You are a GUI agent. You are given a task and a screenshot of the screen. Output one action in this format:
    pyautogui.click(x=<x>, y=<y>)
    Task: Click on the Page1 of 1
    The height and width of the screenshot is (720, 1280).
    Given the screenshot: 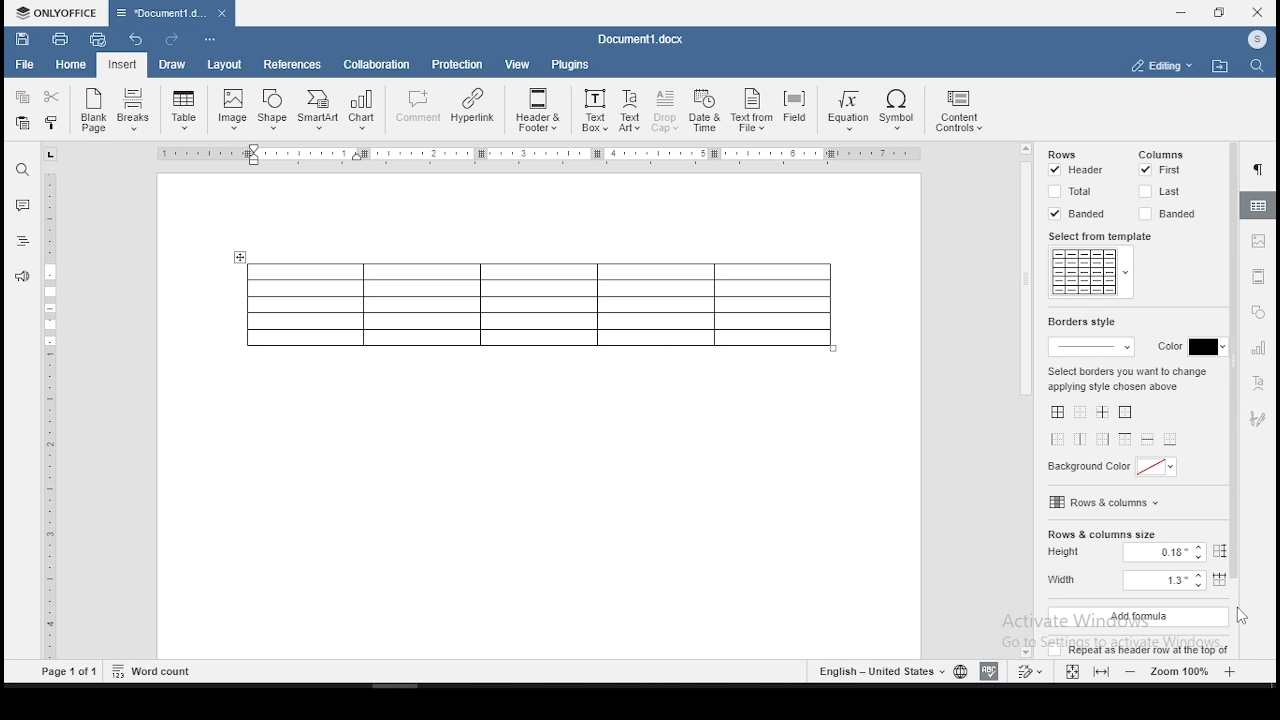 What is the action you would take?
    pyautogui.click(x=70, y=673)
    